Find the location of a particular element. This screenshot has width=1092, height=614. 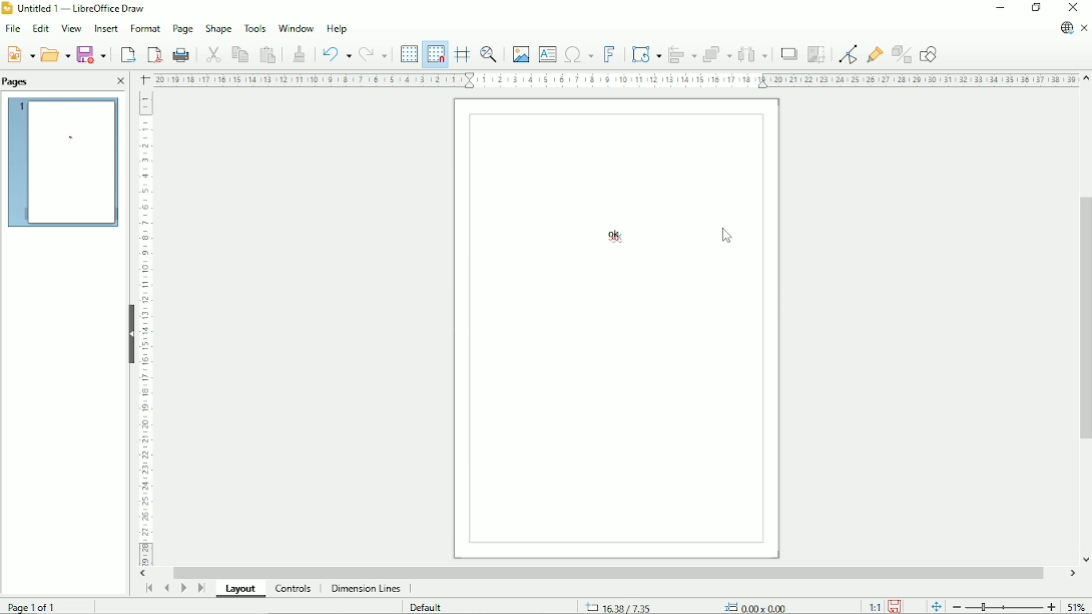

Helplines while moving is located at coordinates (461, 54).